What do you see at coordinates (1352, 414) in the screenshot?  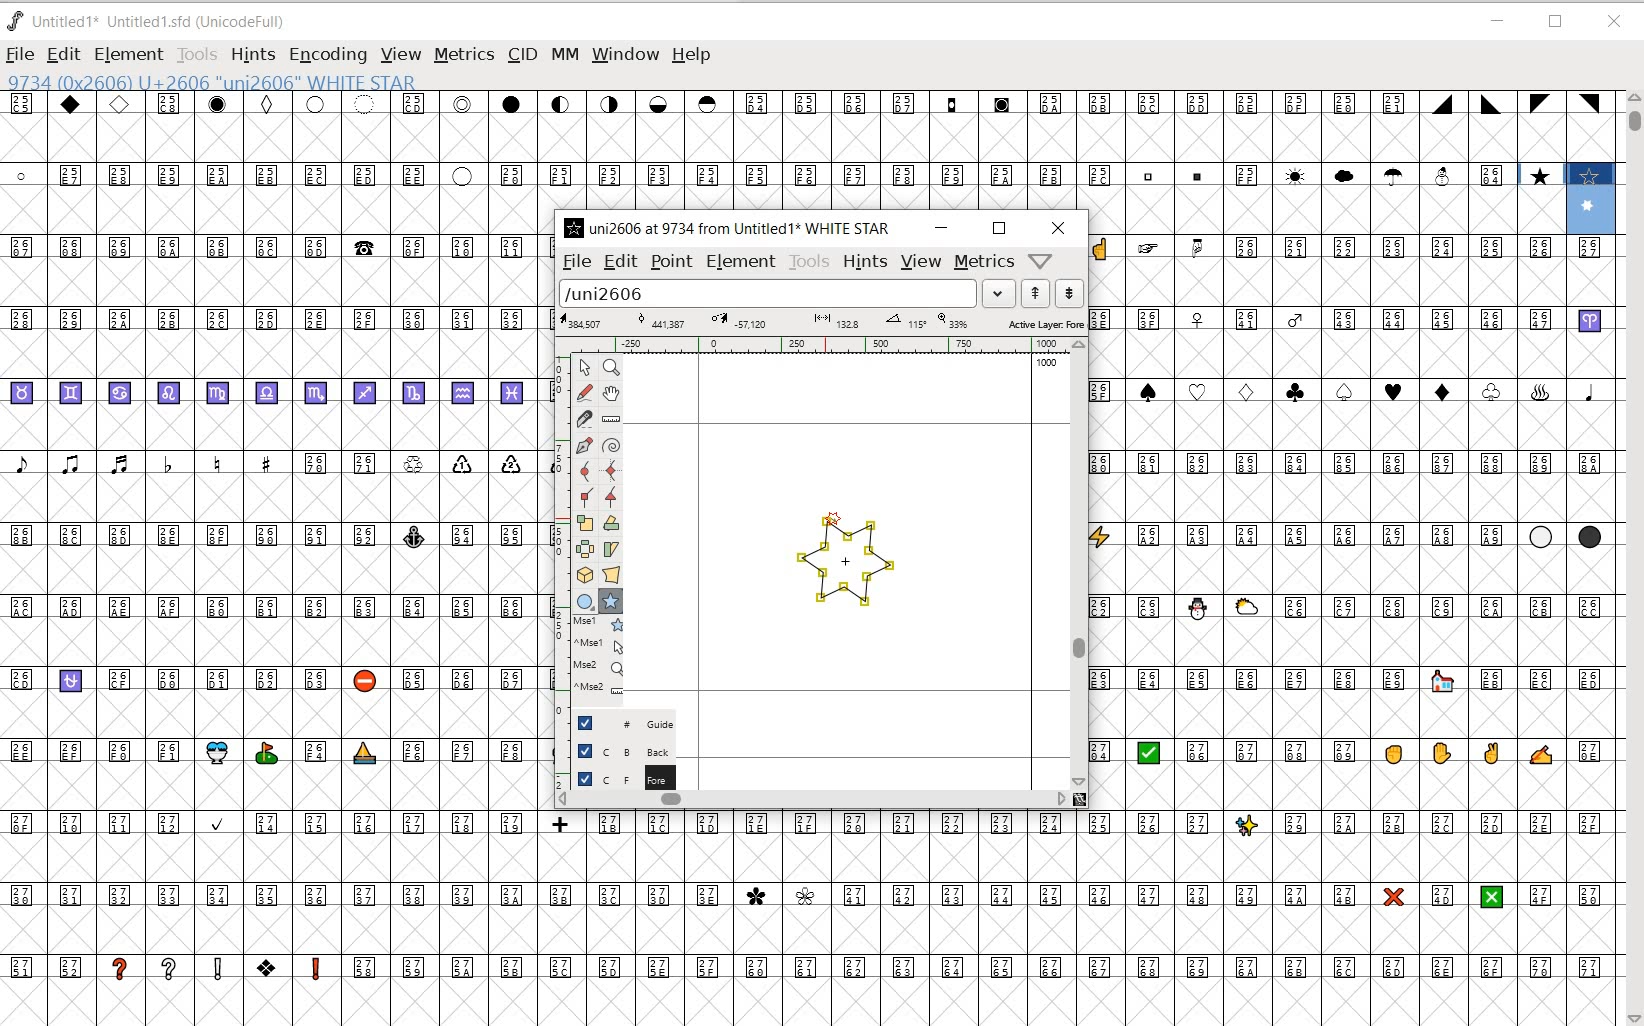 I see `GLYPHY CHARACTERS & NUMBERS` at bounding box center [1352, 414].